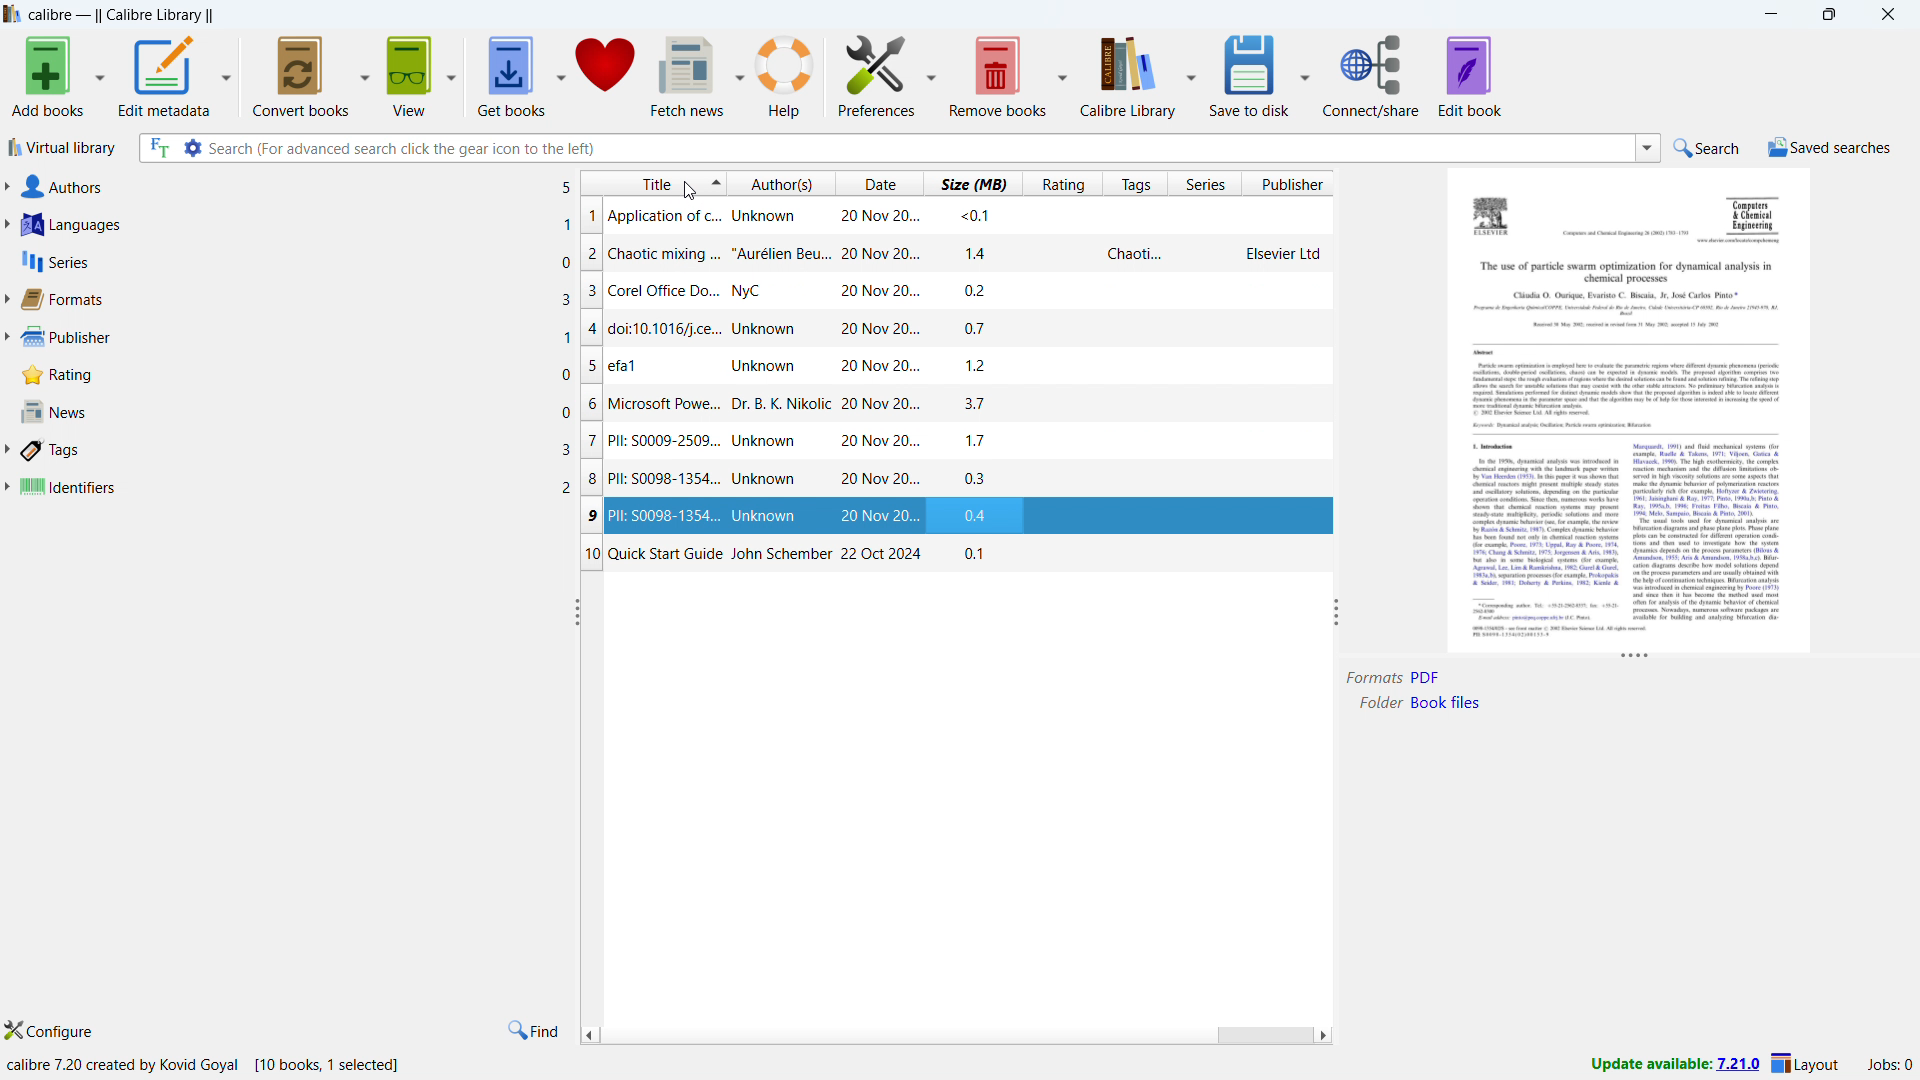 This screenshot has height=1080, width=1920. I want to click on show saved searches menu, so click(1829, 149).